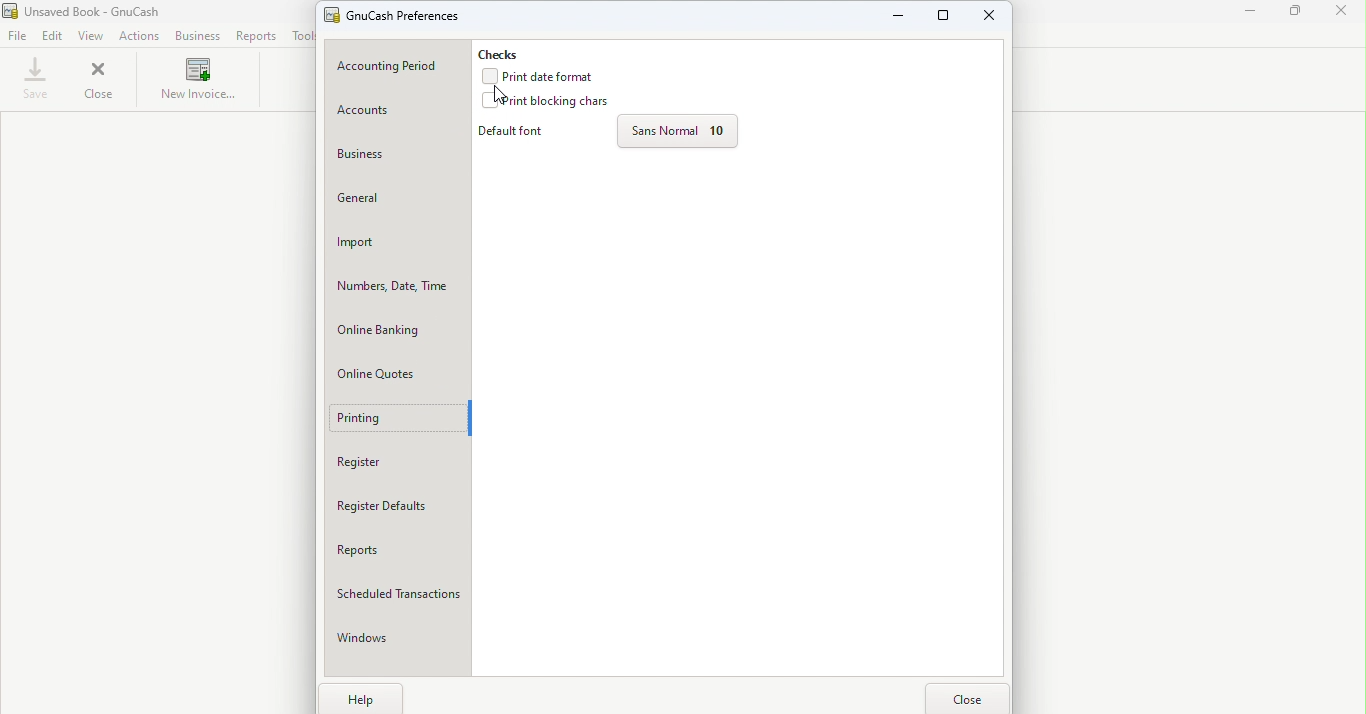  What do you see at coordinates (1300, 15) in the screenshot?
I see `Maximize` at bounding box center [1300, 15].